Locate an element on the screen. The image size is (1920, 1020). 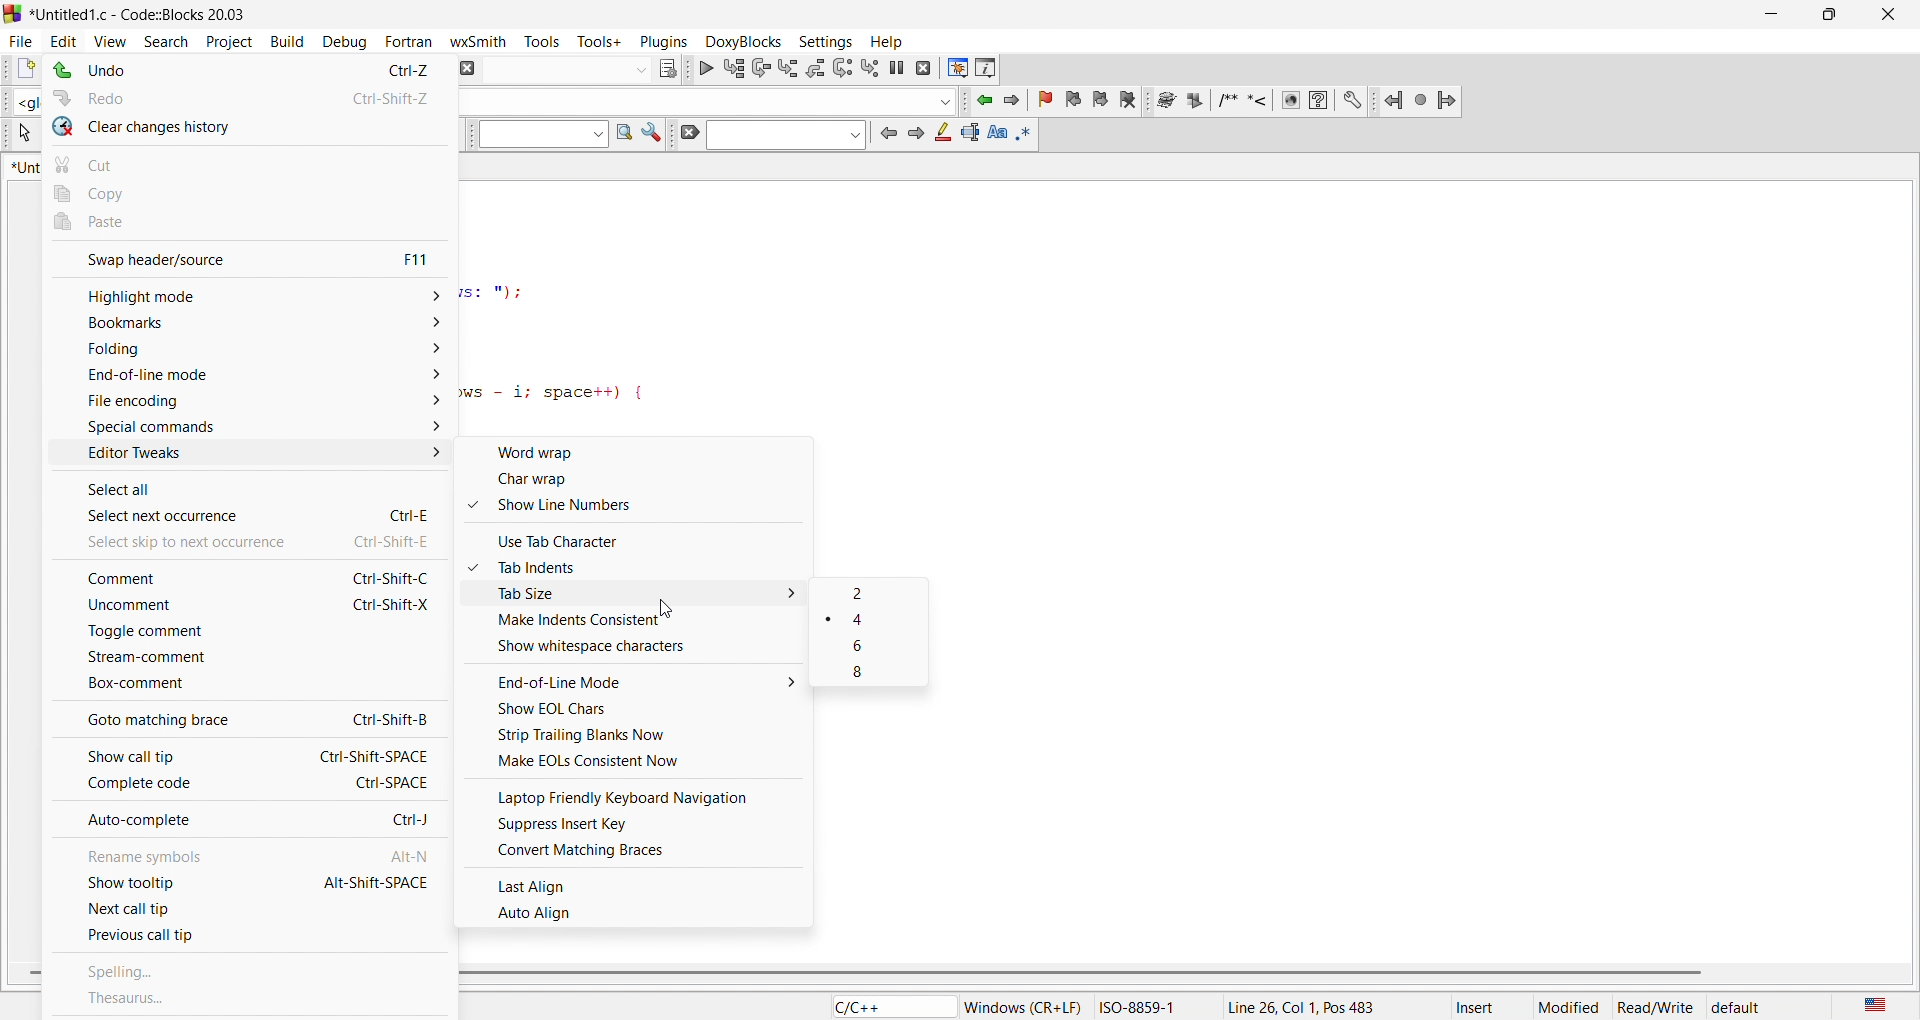
end of line mode is located at coordinates (643, 681).